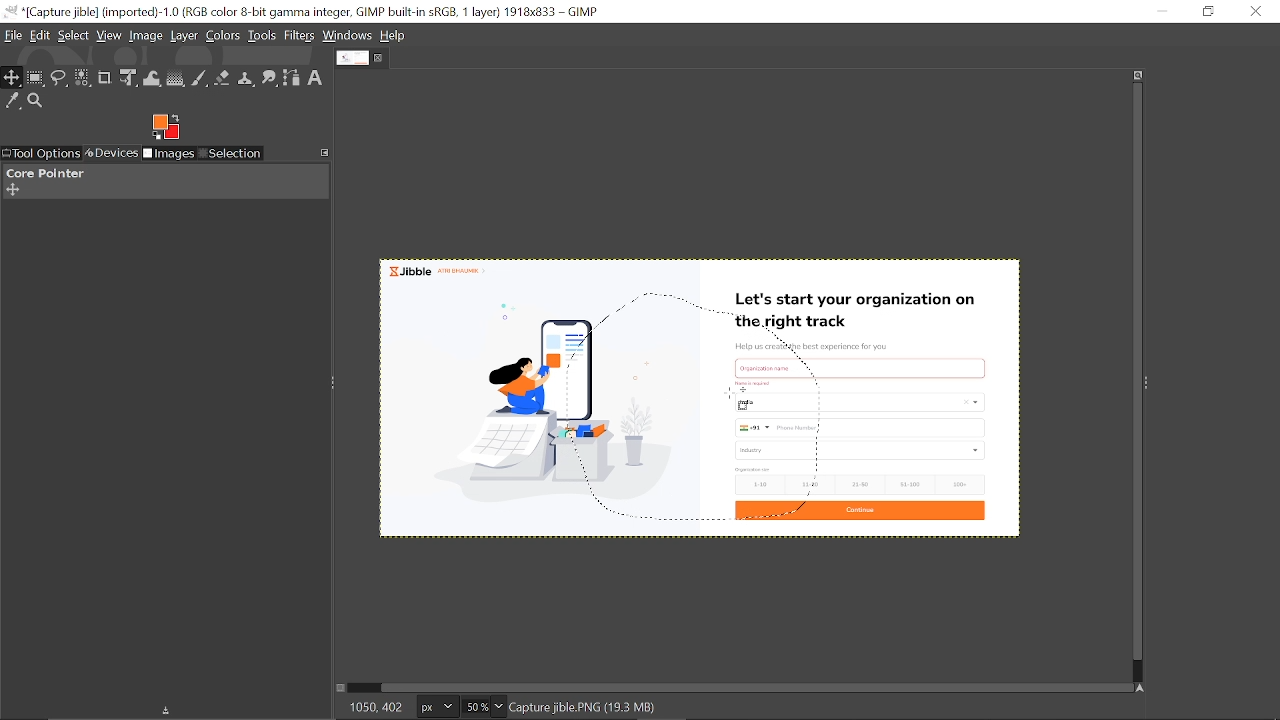  What do you see at coordinates (754, 484) in the screenshot?
I see `1-10` at bounding box center [754, 484].